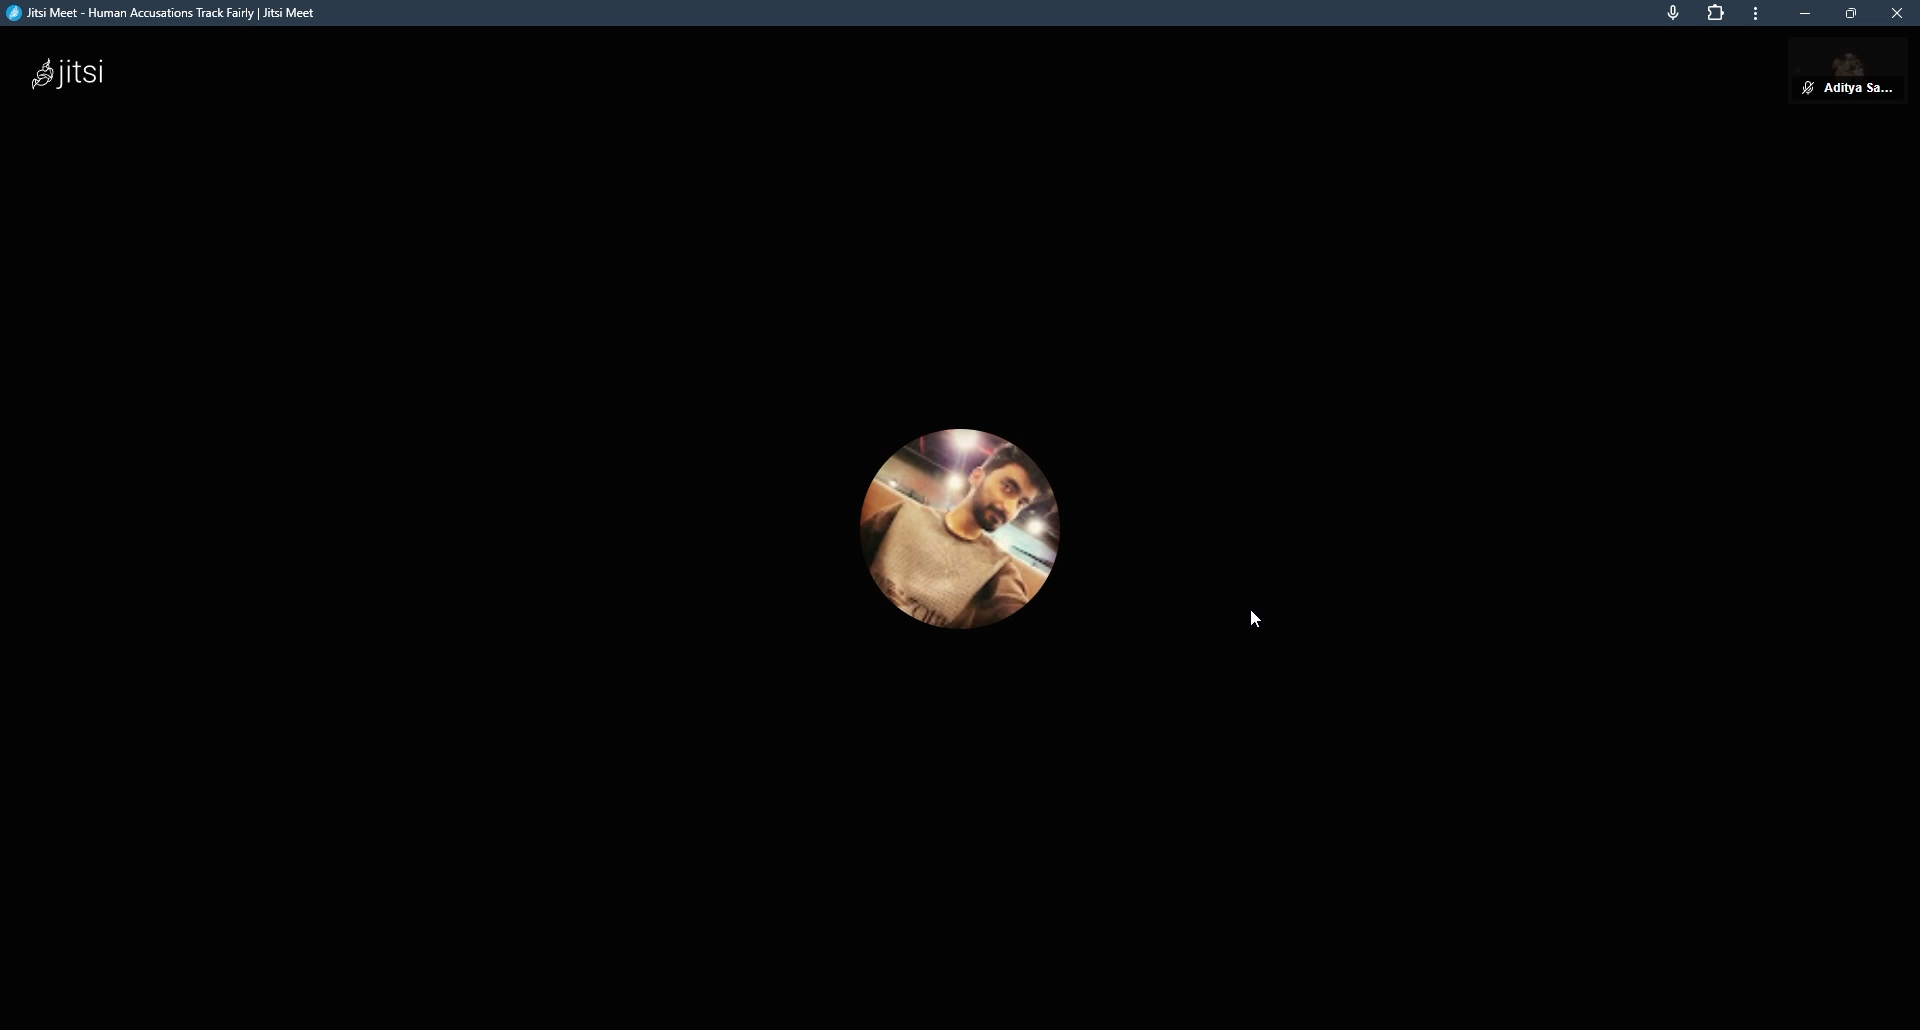 The image size is (1920, 1030). I want to click on extensions, so click(1716, 13).